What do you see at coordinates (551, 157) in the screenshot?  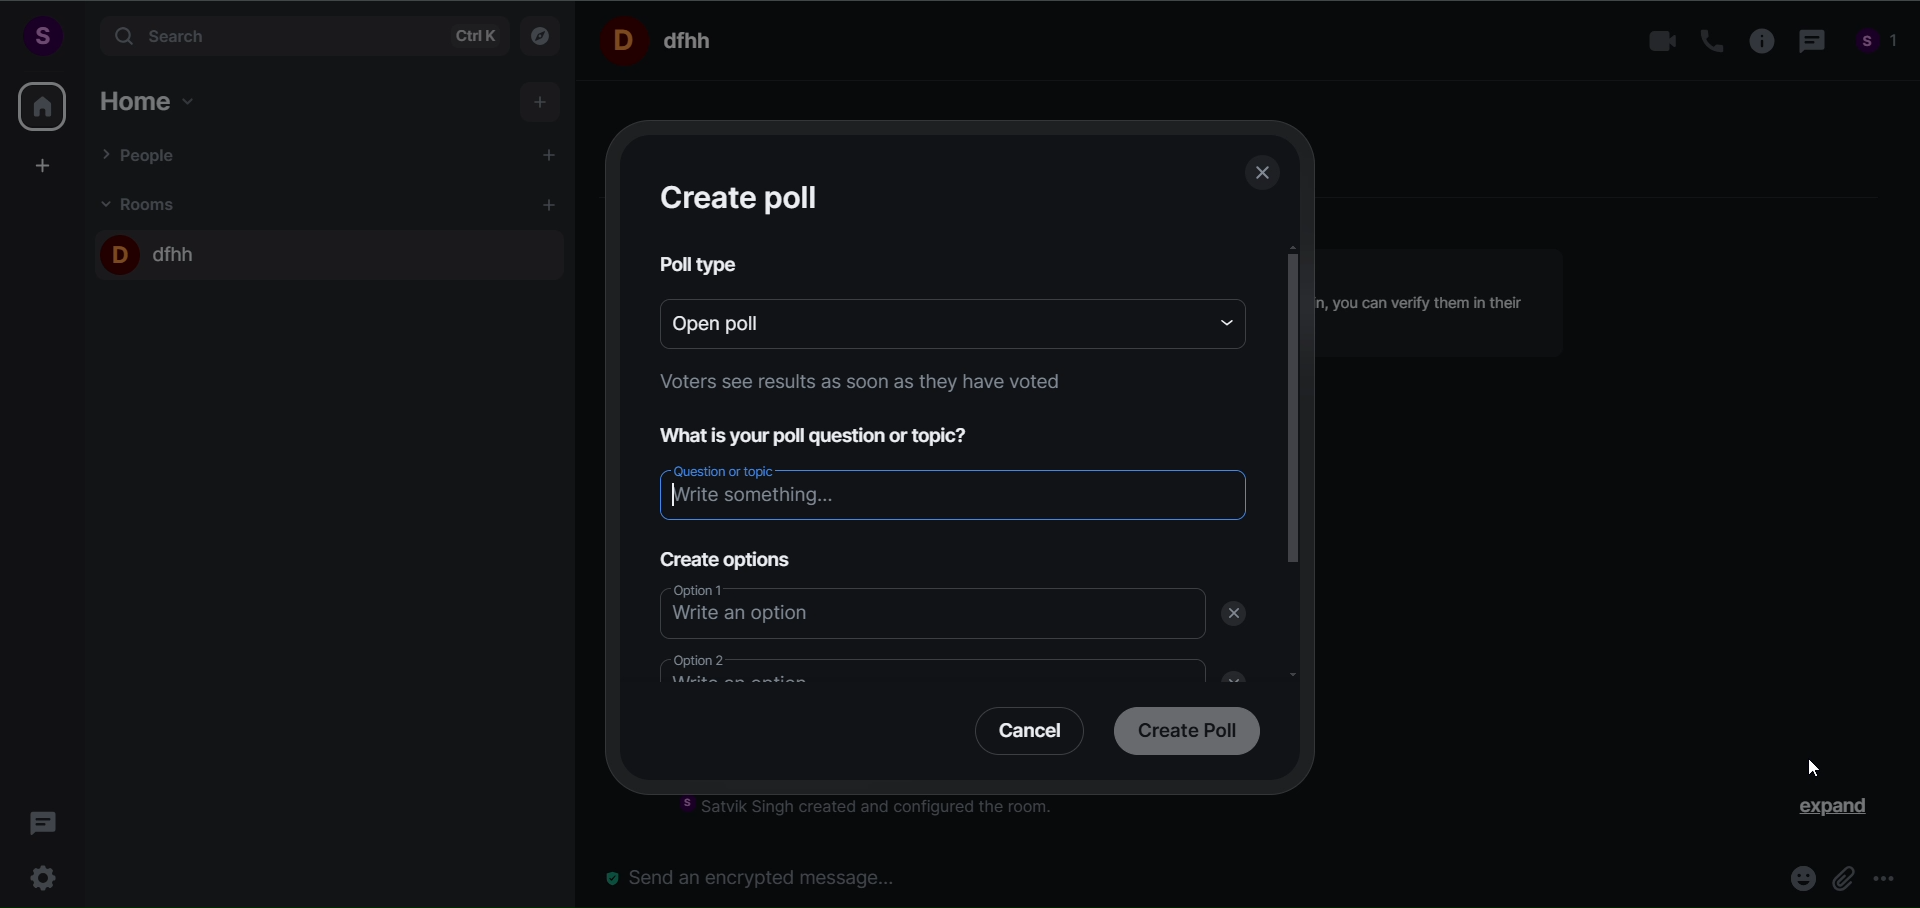 I see `start chat` at bounding box center [551, 157].